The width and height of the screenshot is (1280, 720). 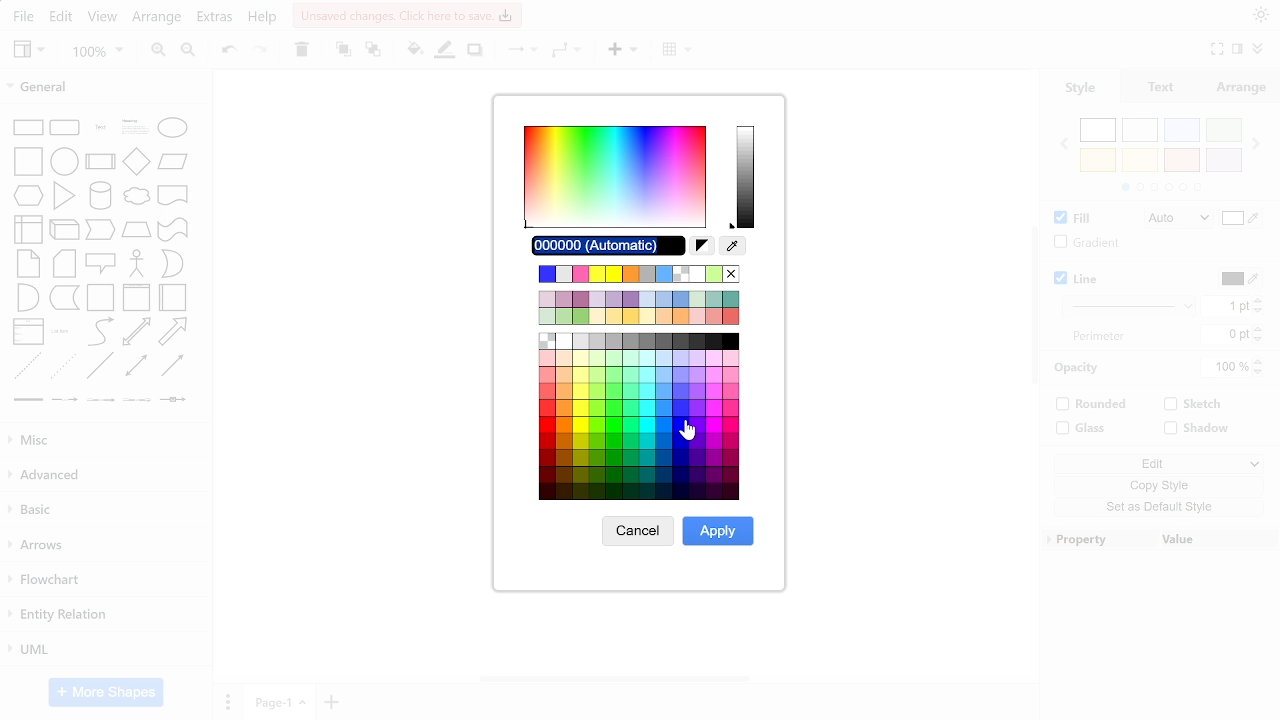 I want to click on increase perimeter, so click(x=1258, y=328).